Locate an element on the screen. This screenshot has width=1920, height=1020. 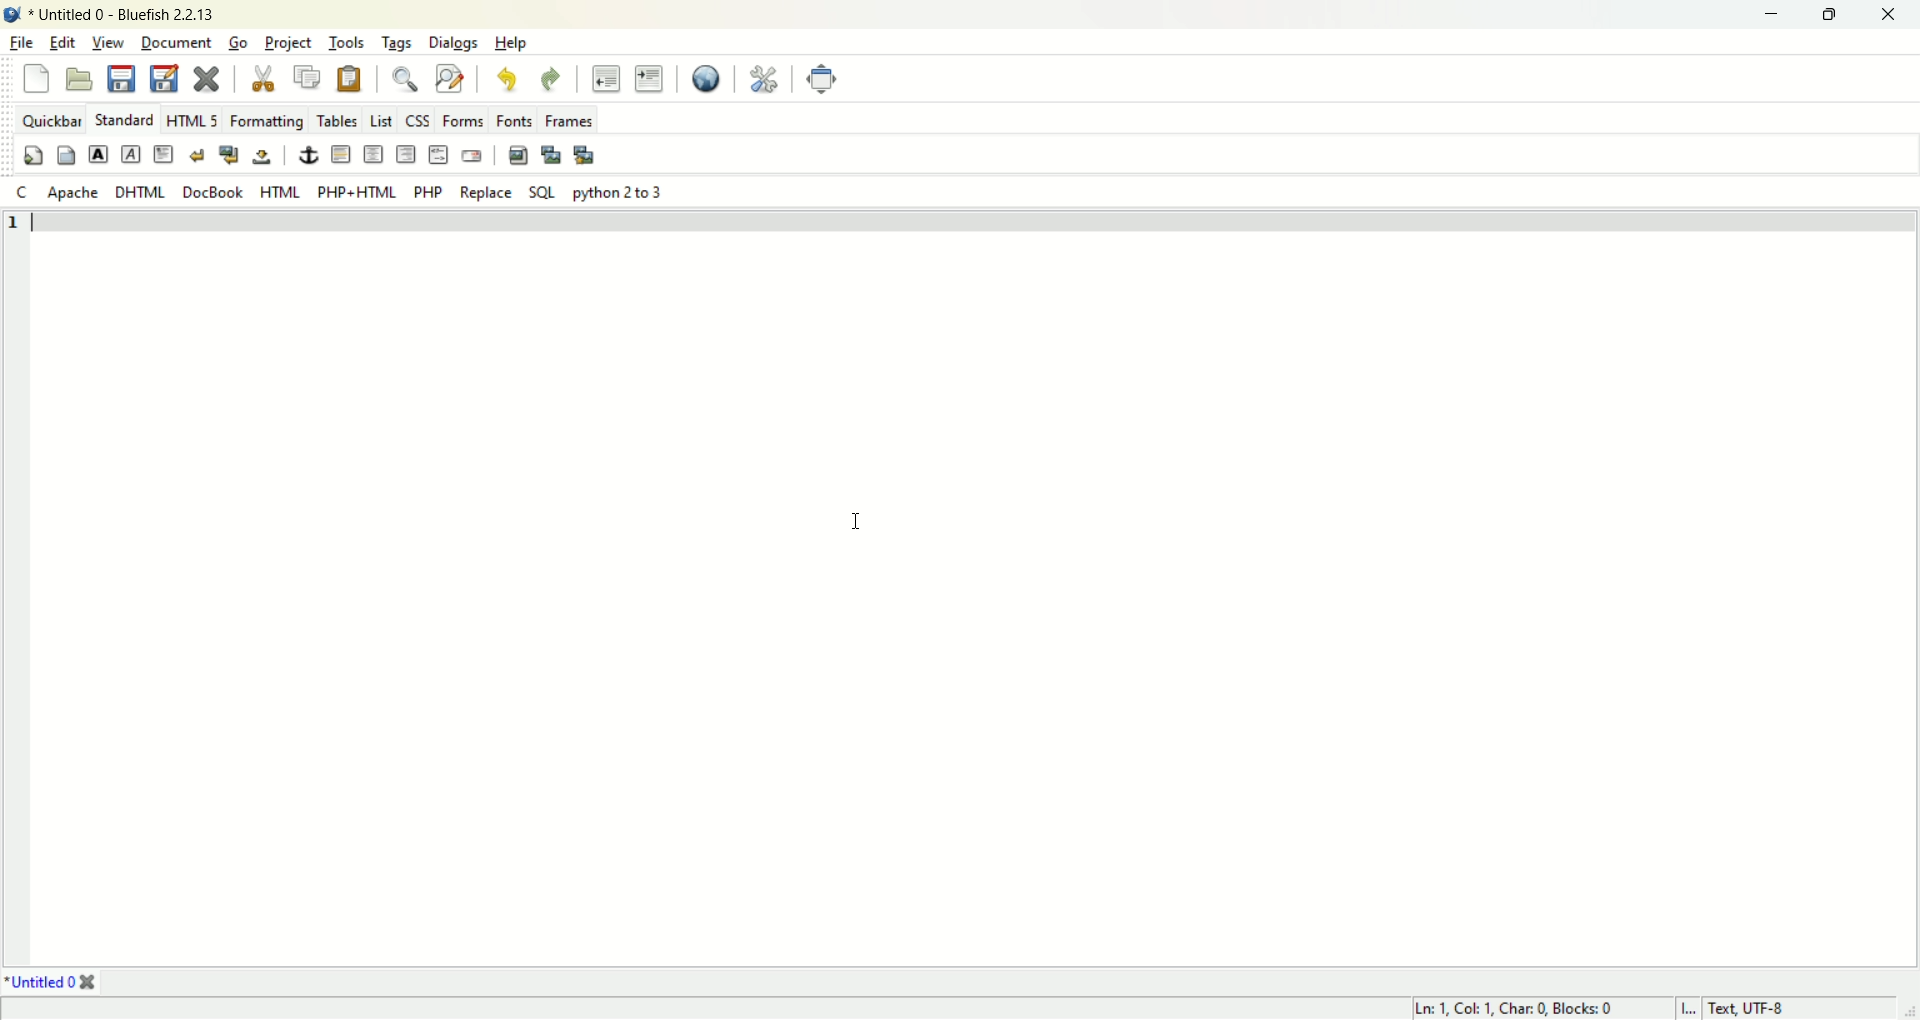
html comment is located at coordinates (438, 154).